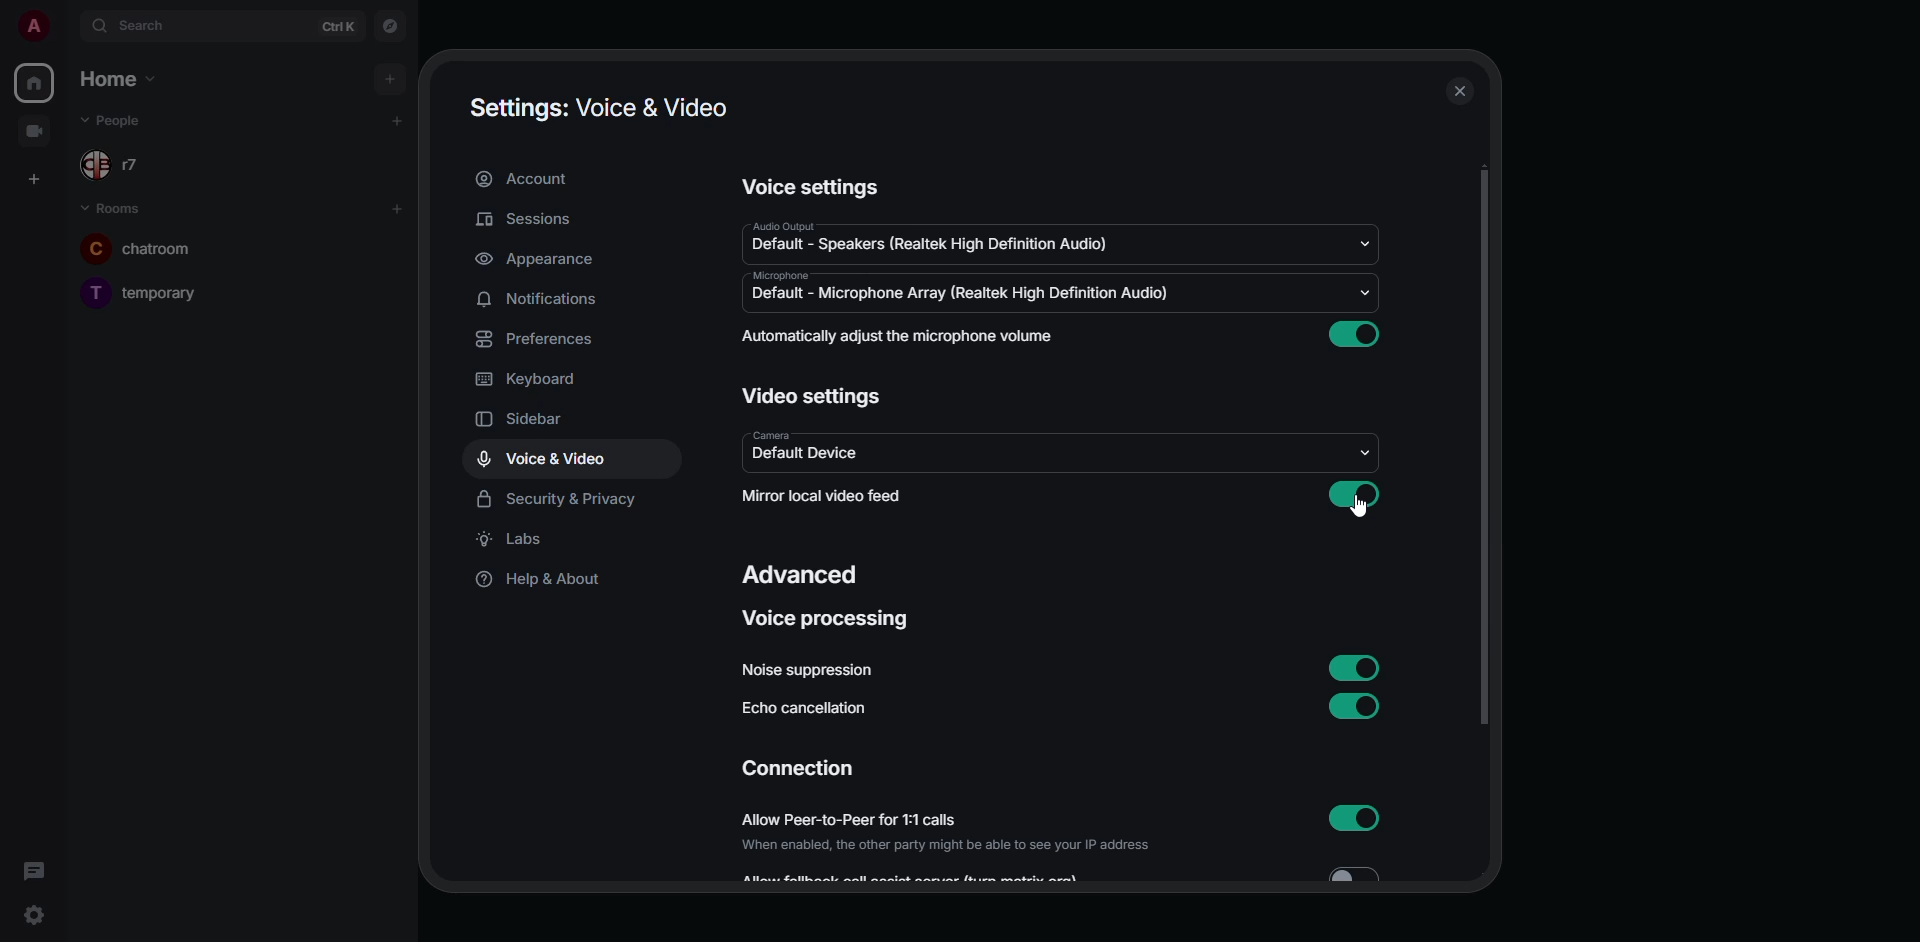 This screenshot has width=1920, height=942. Describe the element at coordinates (770, 436) in the screenshot. I see `camera` at that location.